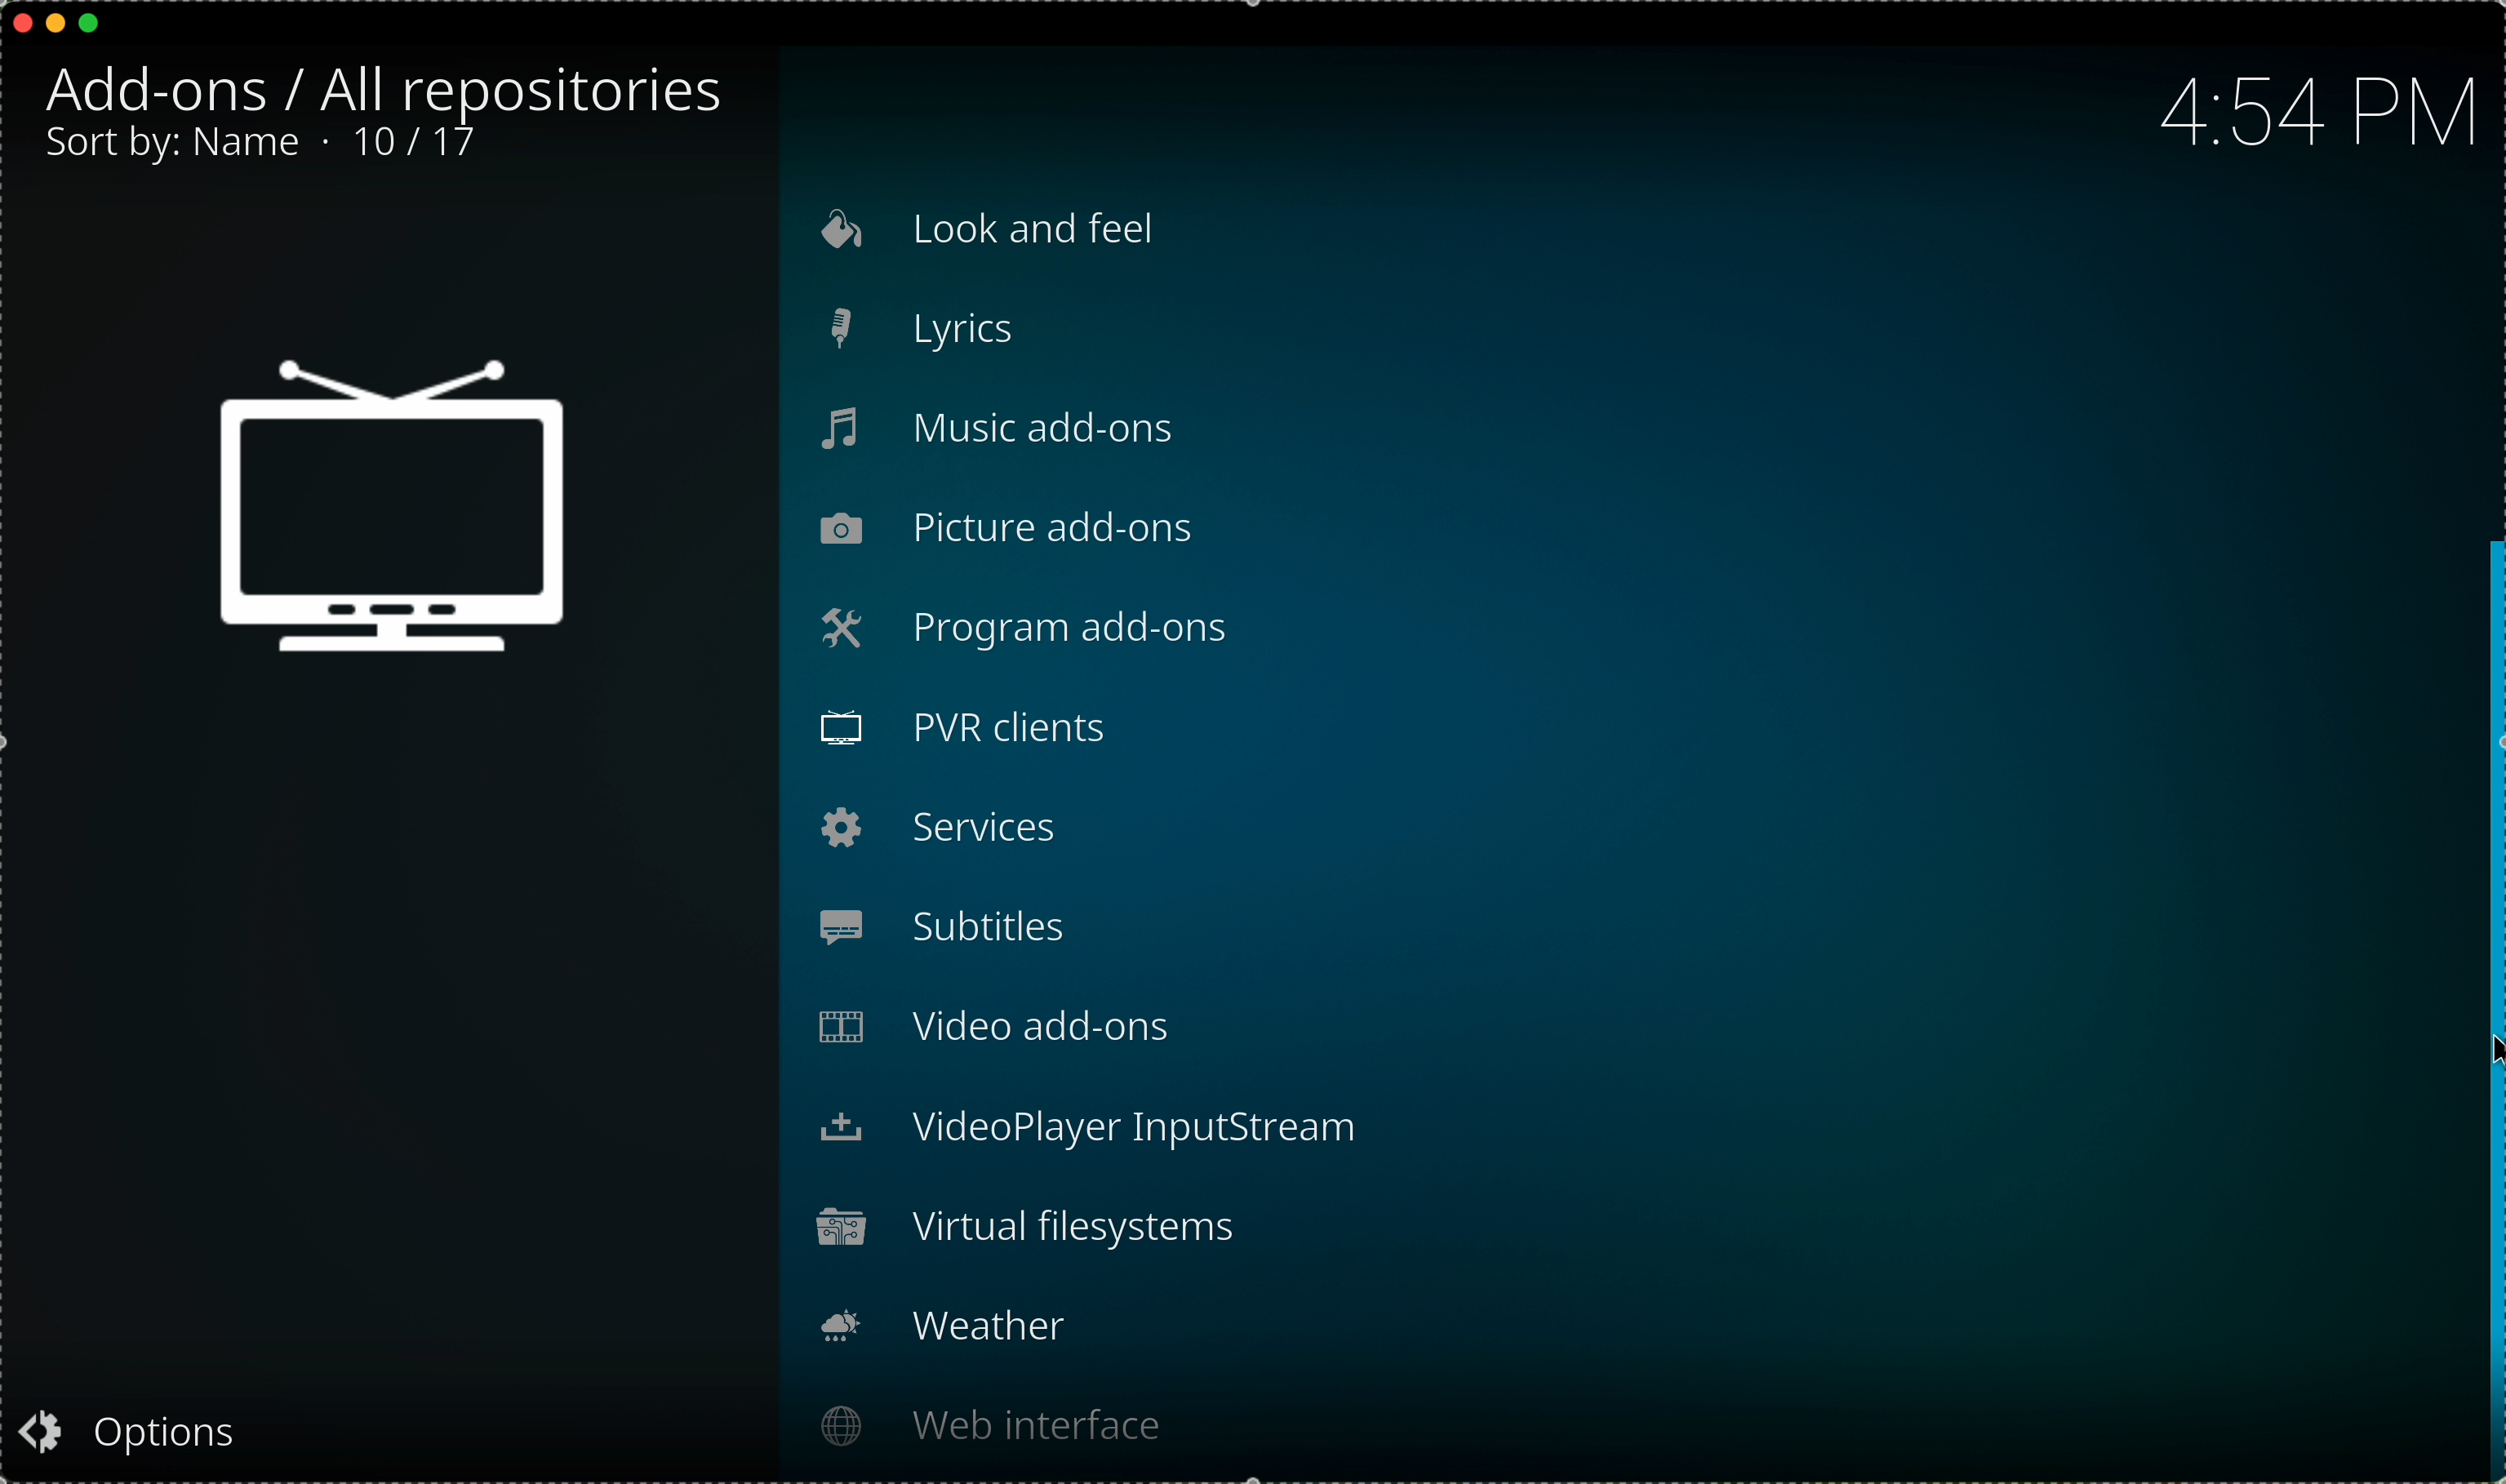 This screenshot has height=1484, width=2506. What do you see at coordinates (941, 827) in the screenshot?
I see `services` at bounding box center [941, 827].